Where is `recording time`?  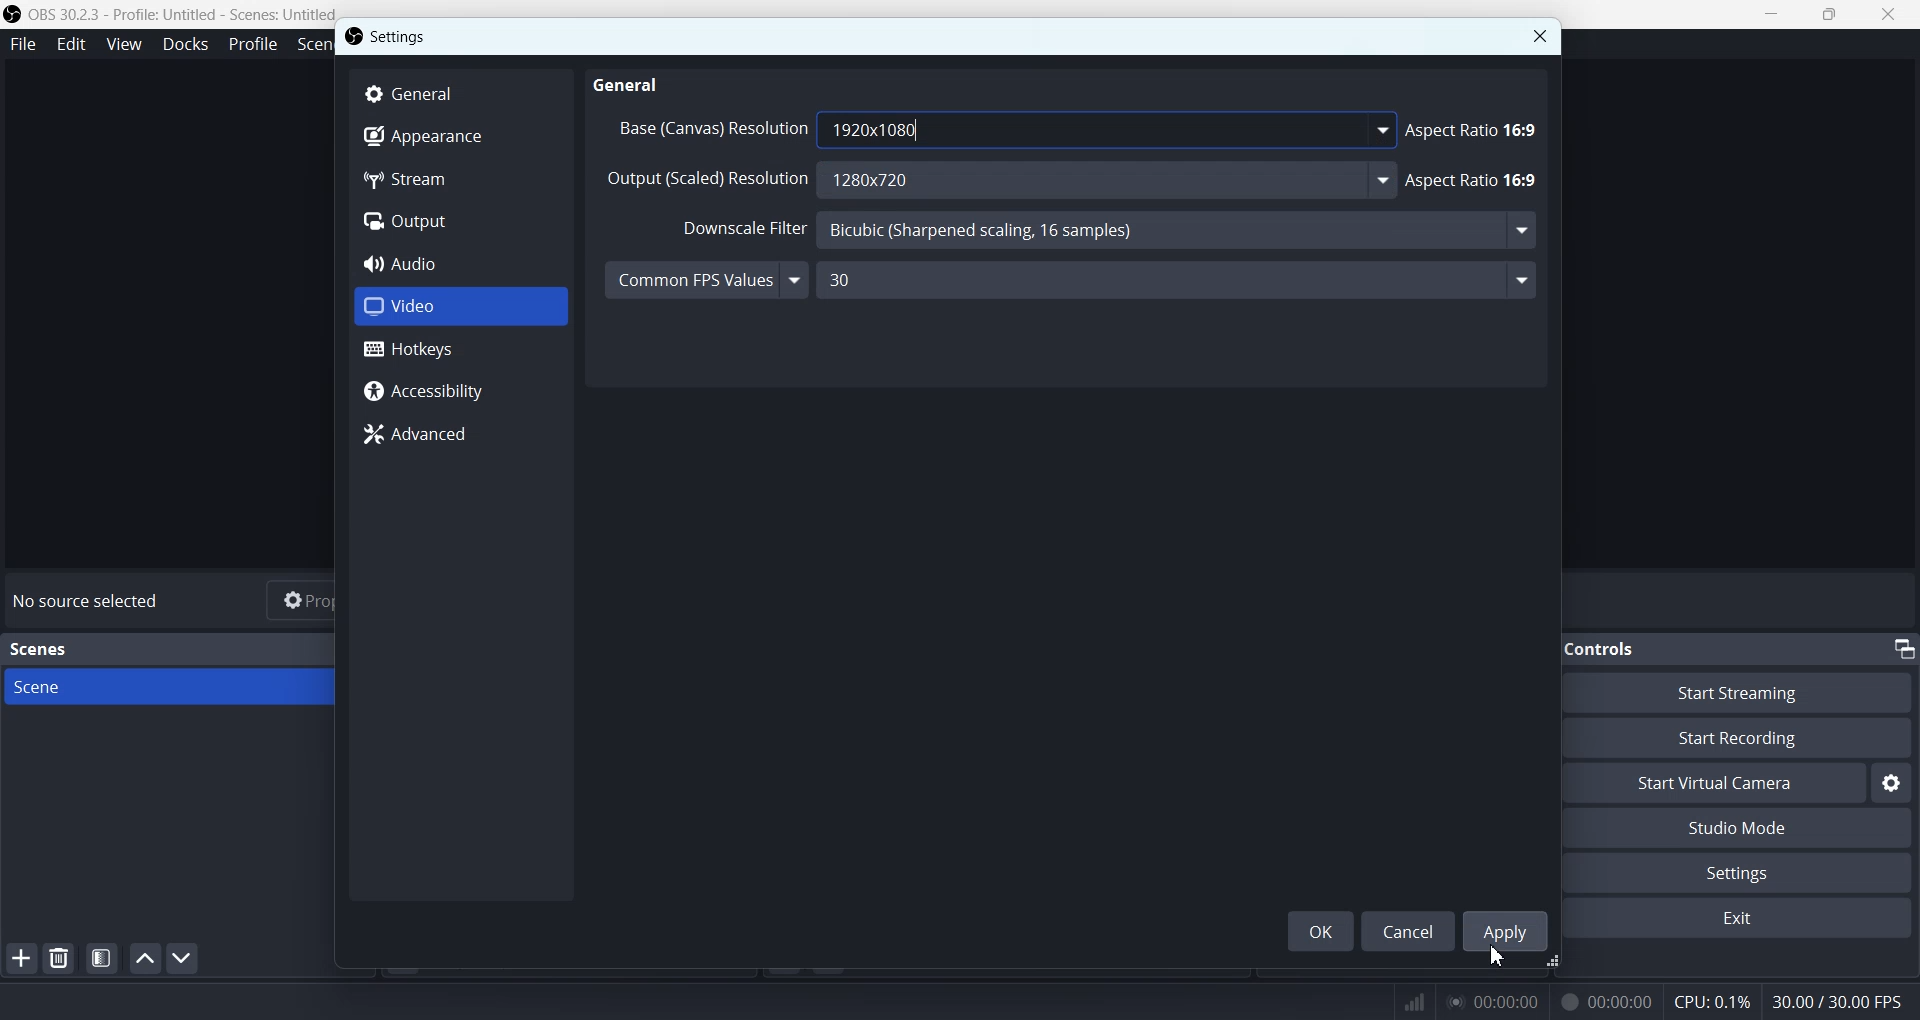 recording time is located at coordinates (1602, 1001).